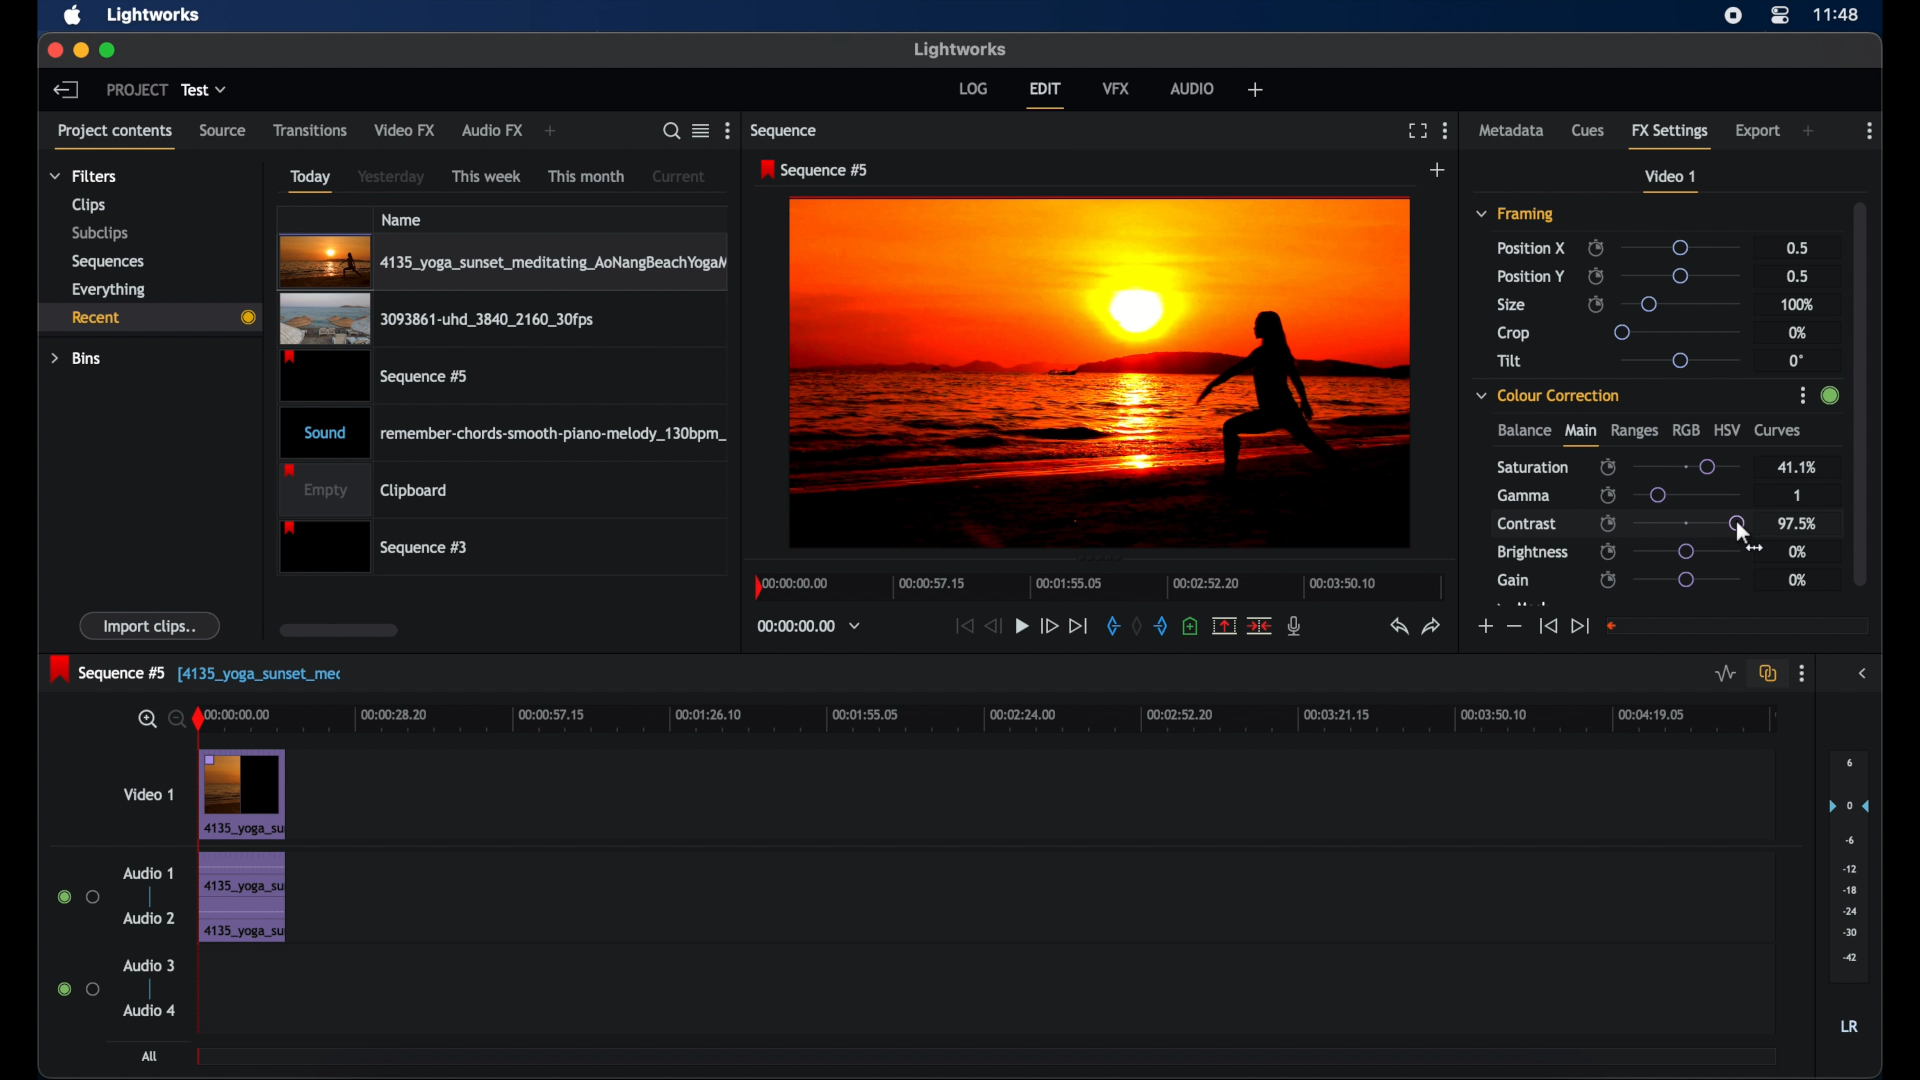 This screenshot has width=1920, height=1080. Describe the element at coordinates (150, 1056) in the screenshot. I see `all` at that location.